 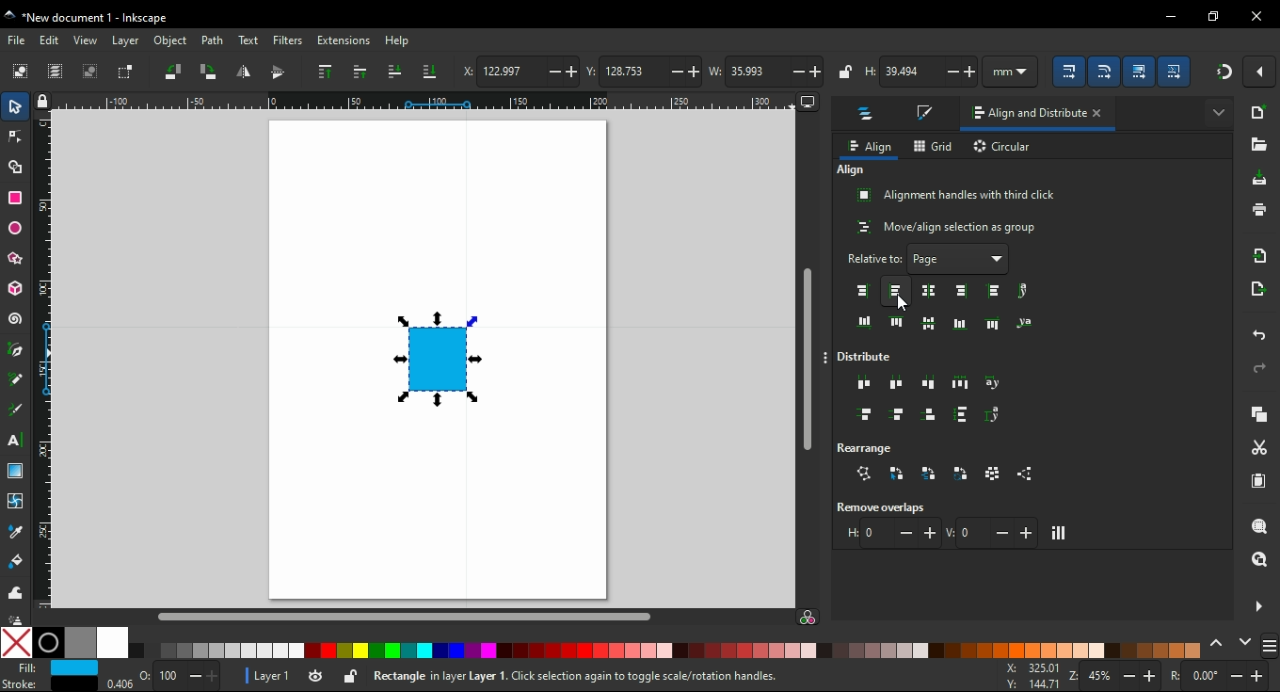 What do you see at coordinates (17, 471) in the screenshot?
I see `gradient tool` at bounding box center [17, 471].